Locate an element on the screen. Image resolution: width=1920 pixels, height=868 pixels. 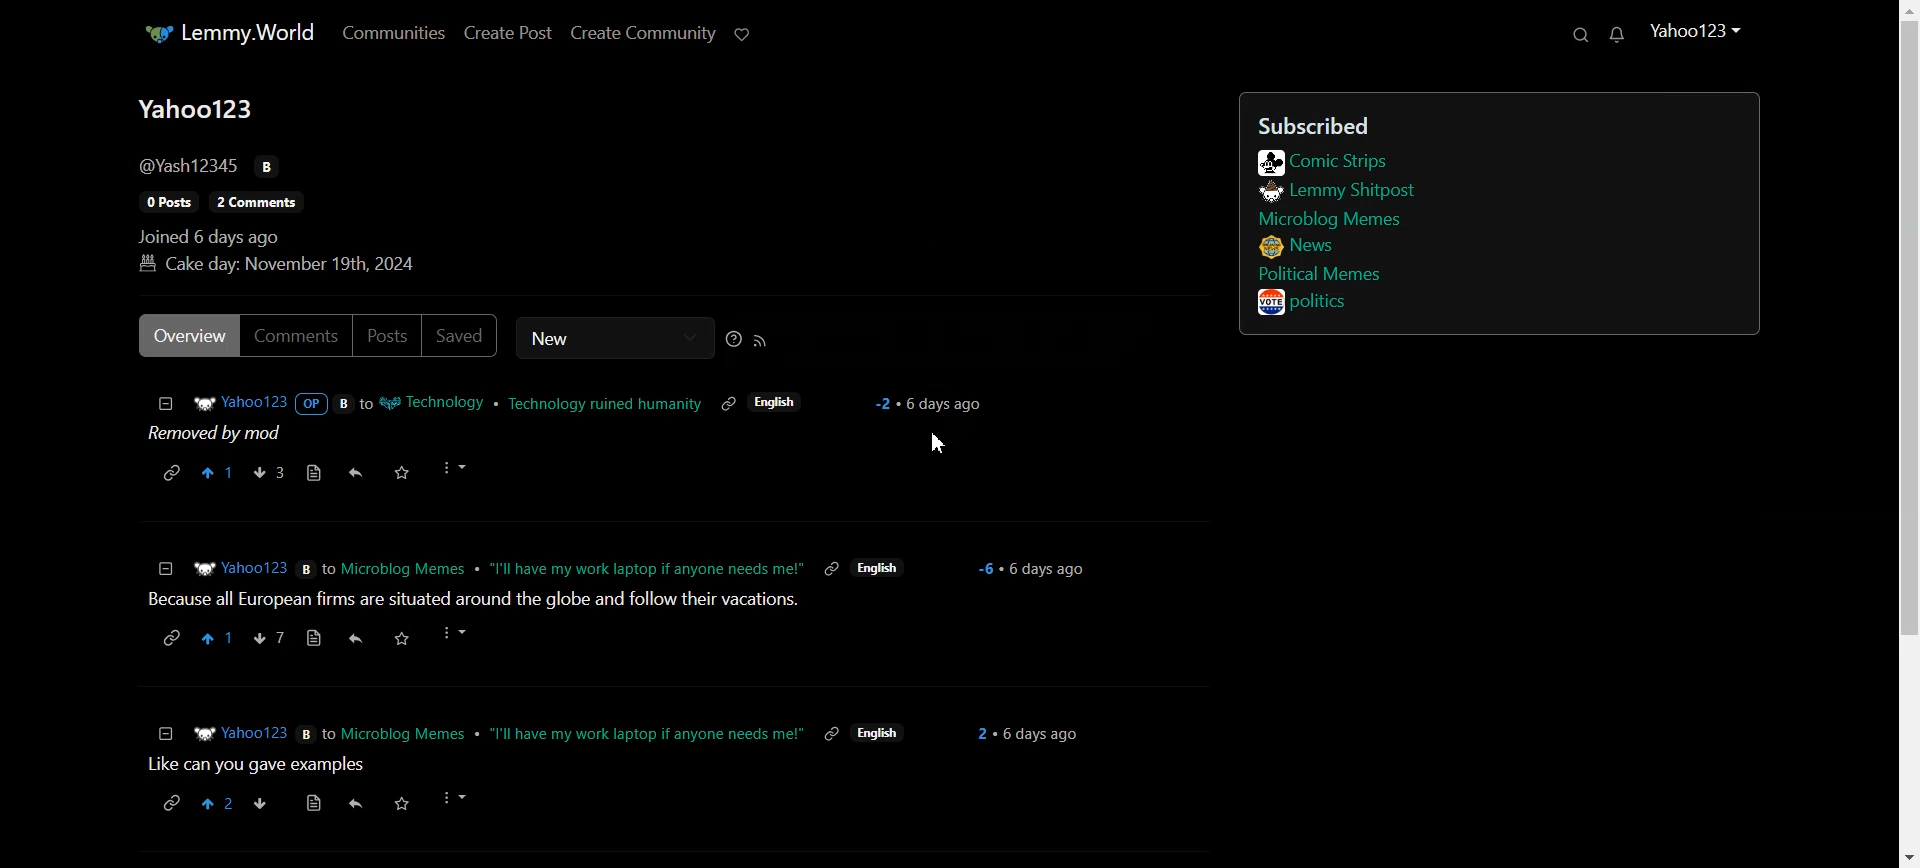
6 days ago is located at coordinates (1045, 568).